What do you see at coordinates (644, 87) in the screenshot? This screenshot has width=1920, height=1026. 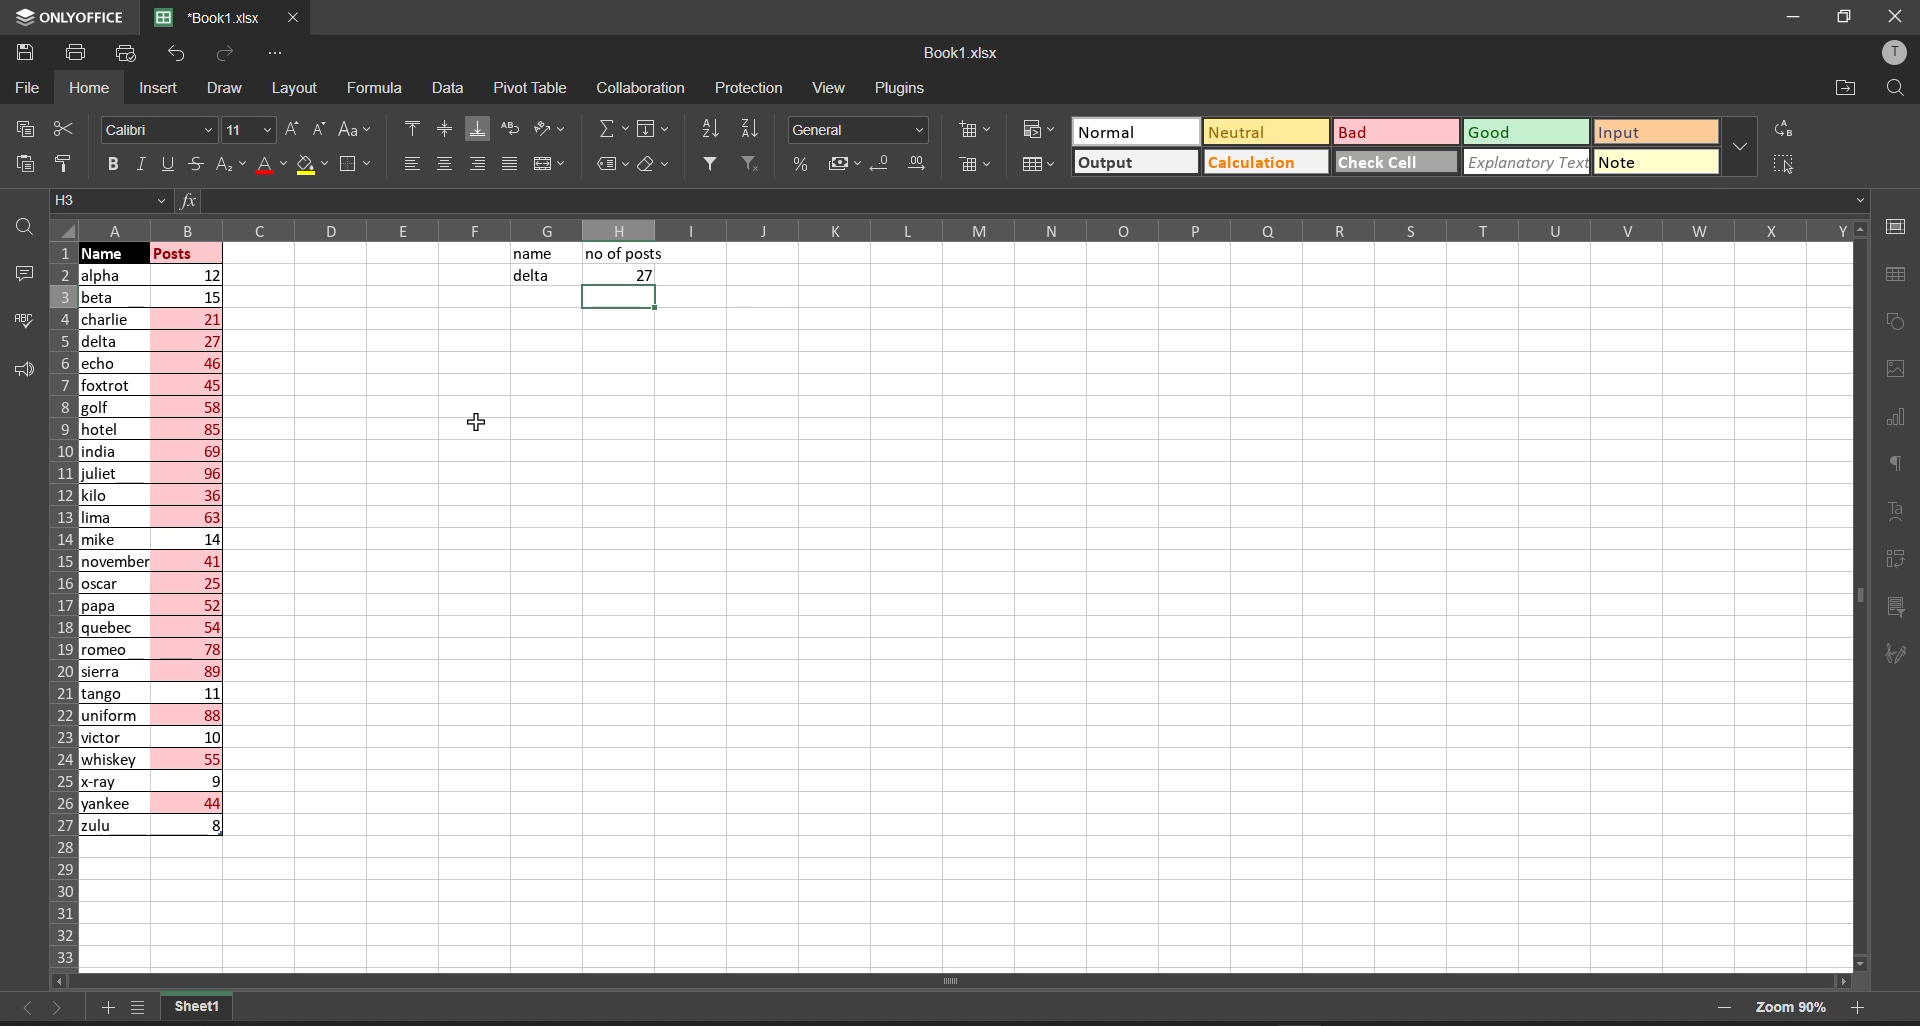 I see `collaboration` at bounding box center [644, 87].